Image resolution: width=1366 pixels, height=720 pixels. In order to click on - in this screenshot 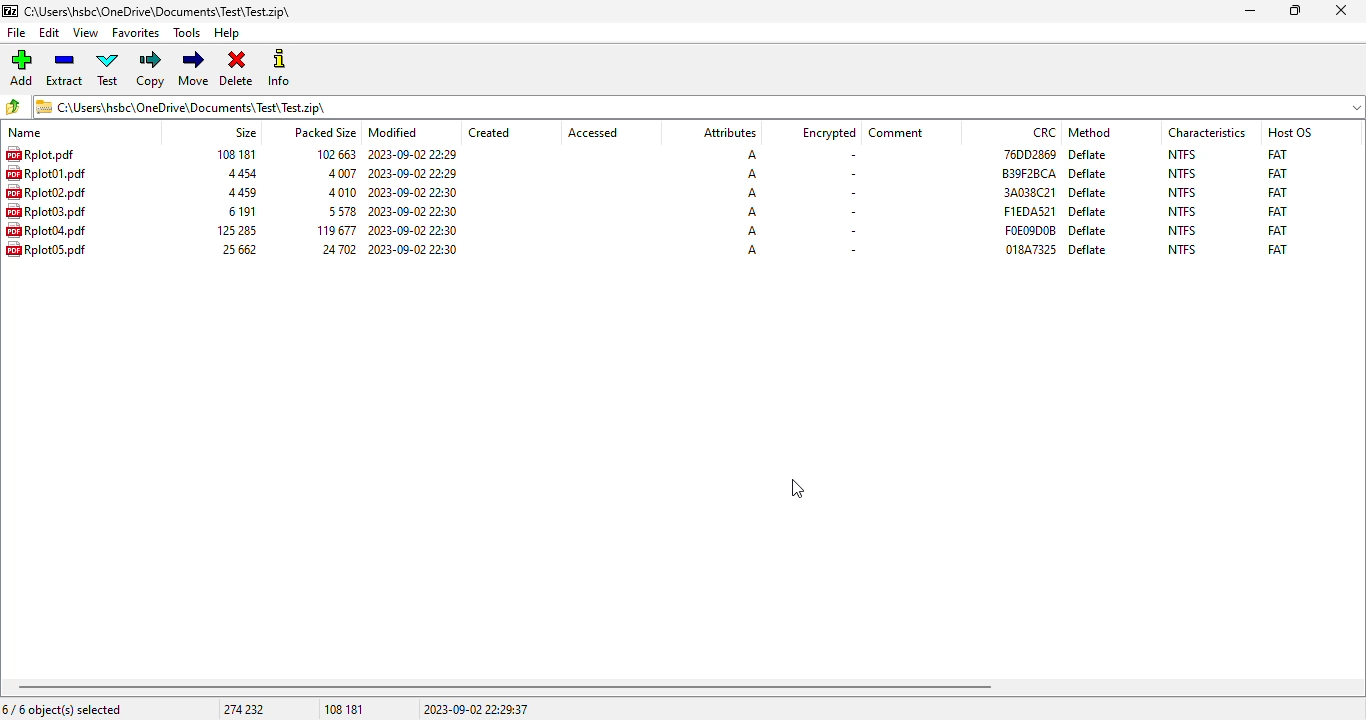, I will do `click(851, 231)`.